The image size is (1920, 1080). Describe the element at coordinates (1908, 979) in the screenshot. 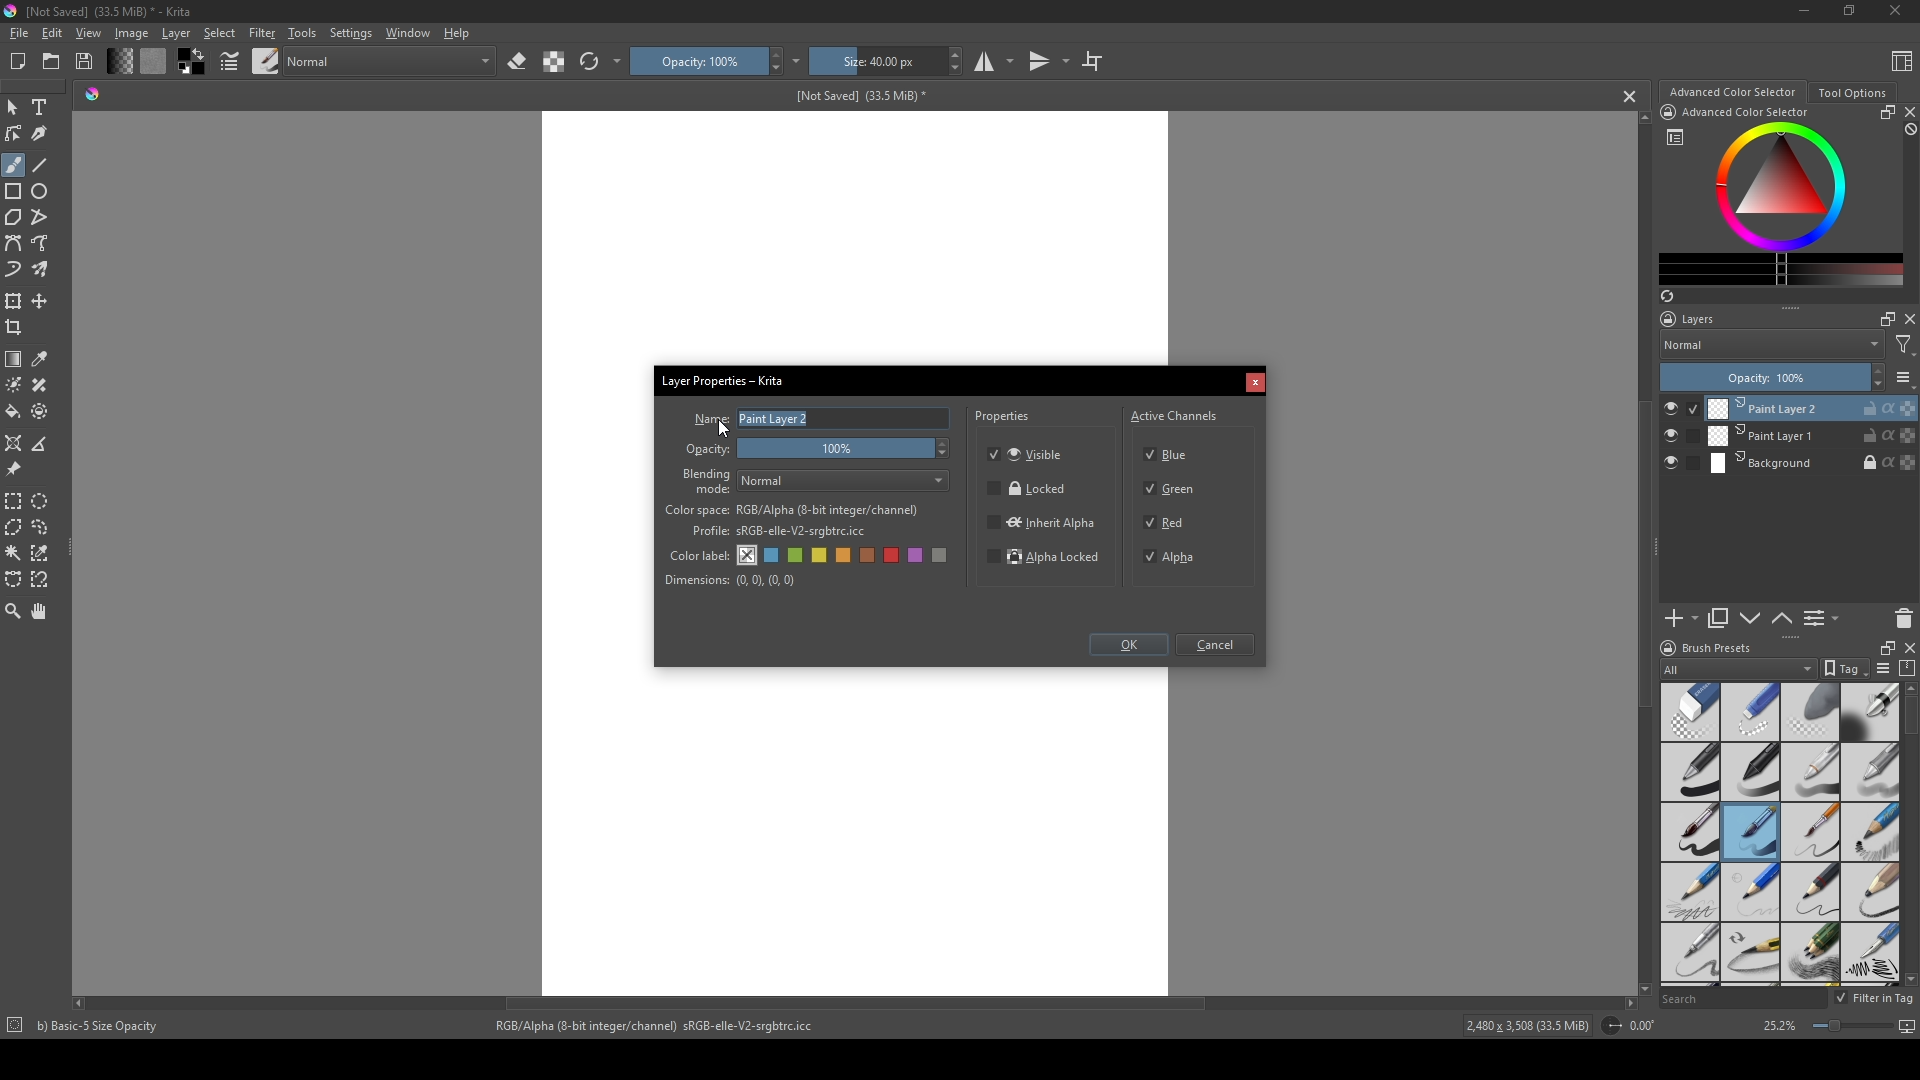

I see `scroll down` at that location.